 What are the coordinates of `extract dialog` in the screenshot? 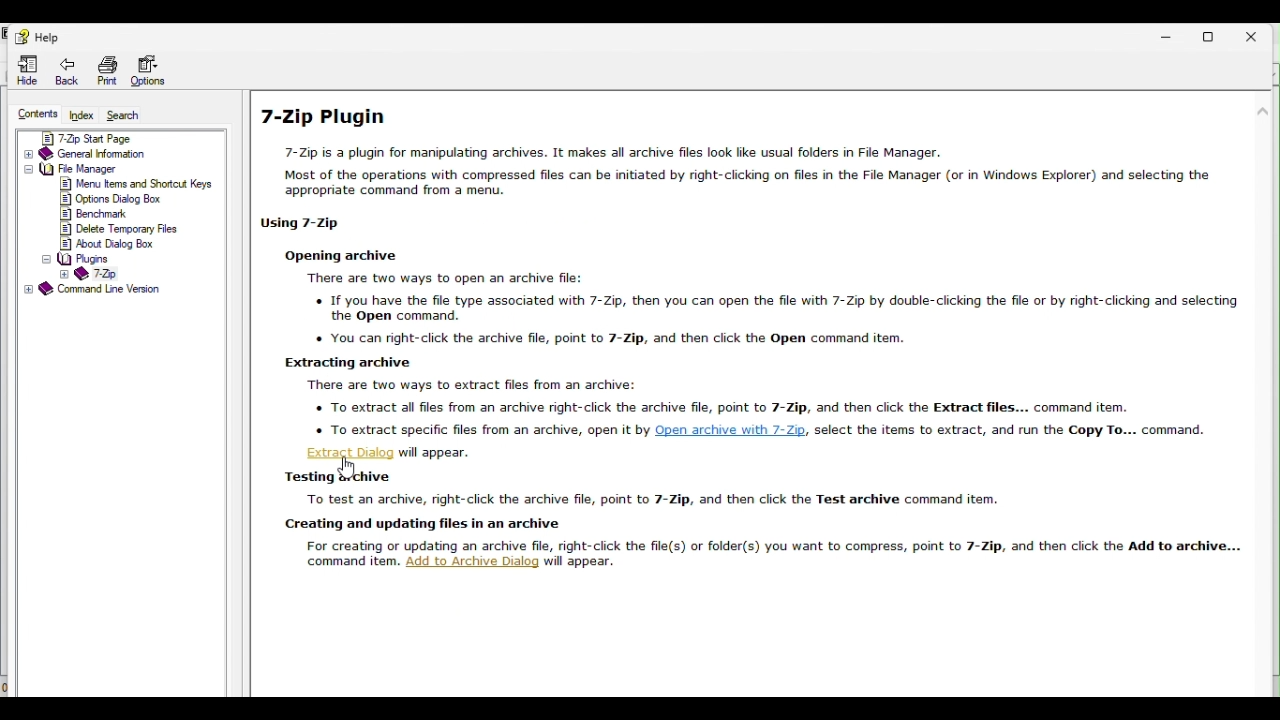 It's located at (346, 452).